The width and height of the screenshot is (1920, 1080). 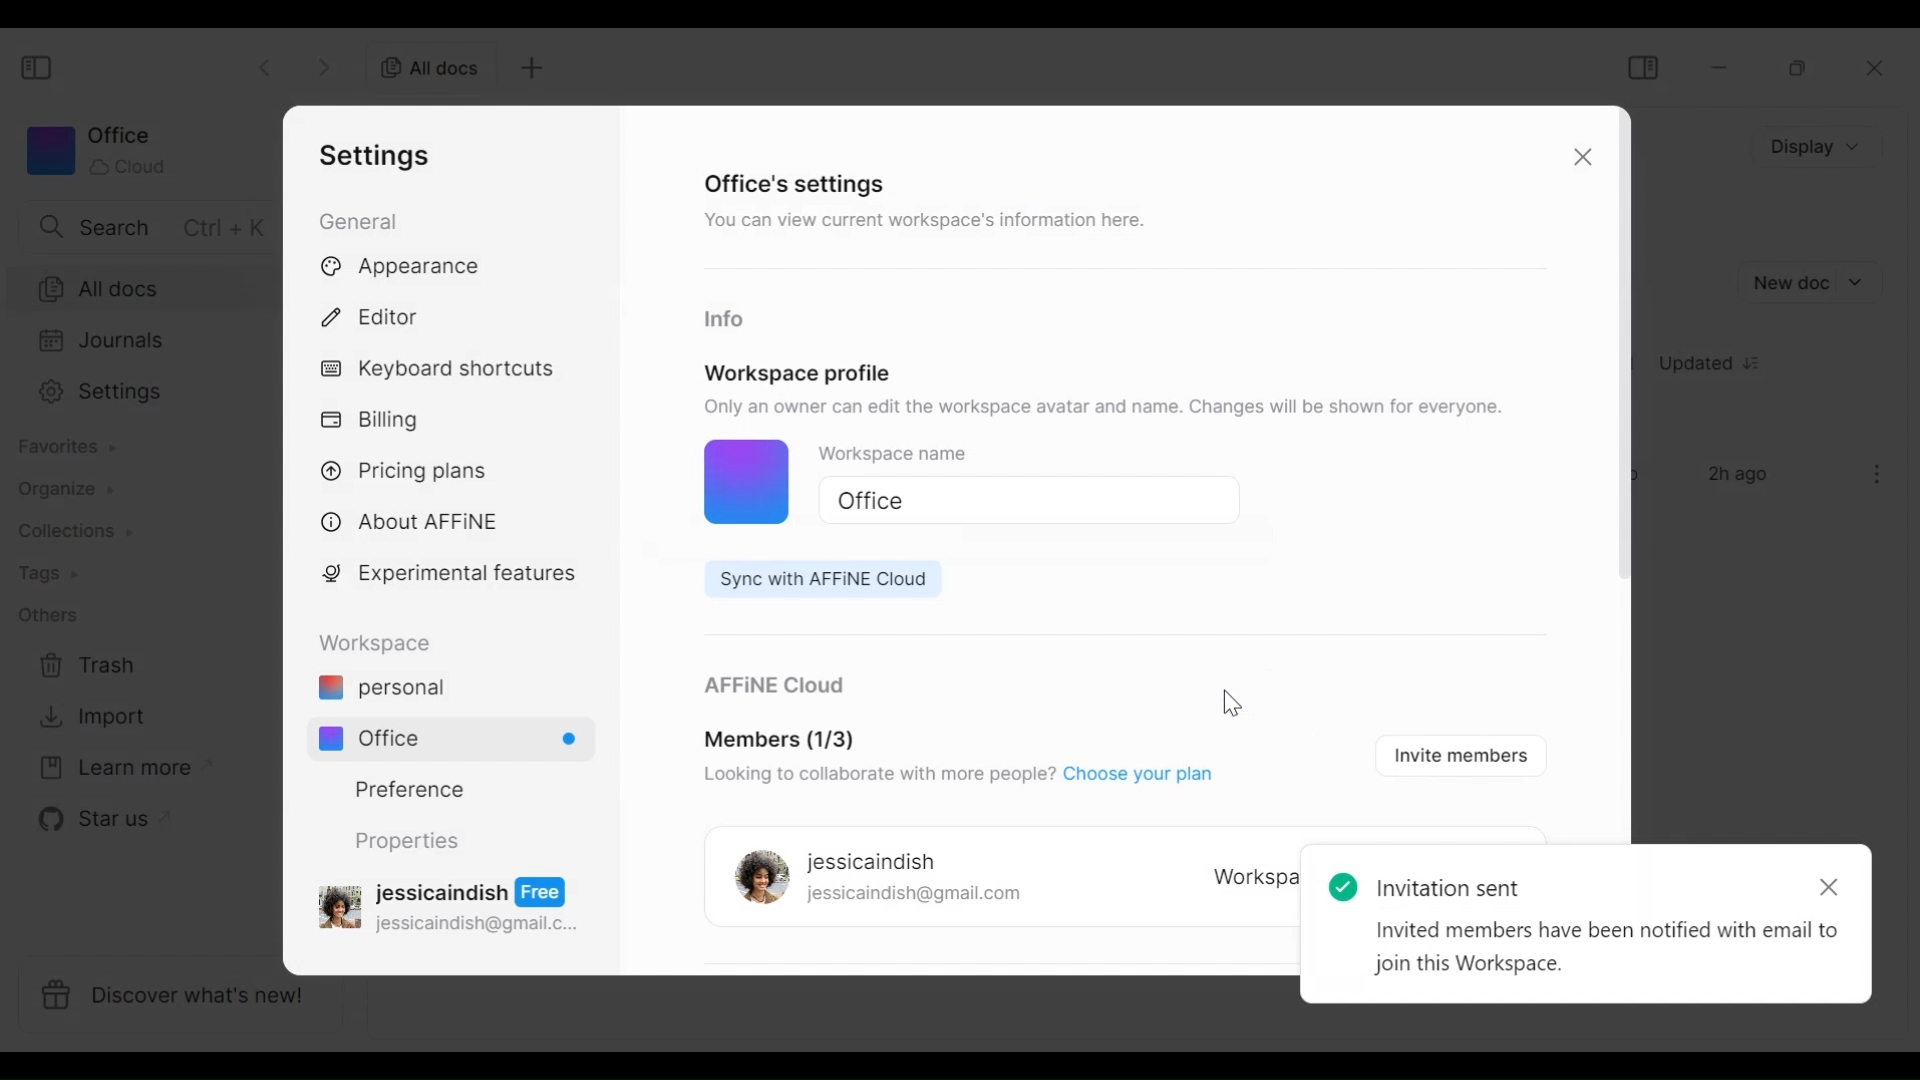 I want to click on Show/Hide Sidebar, so click(x=39, y=69).